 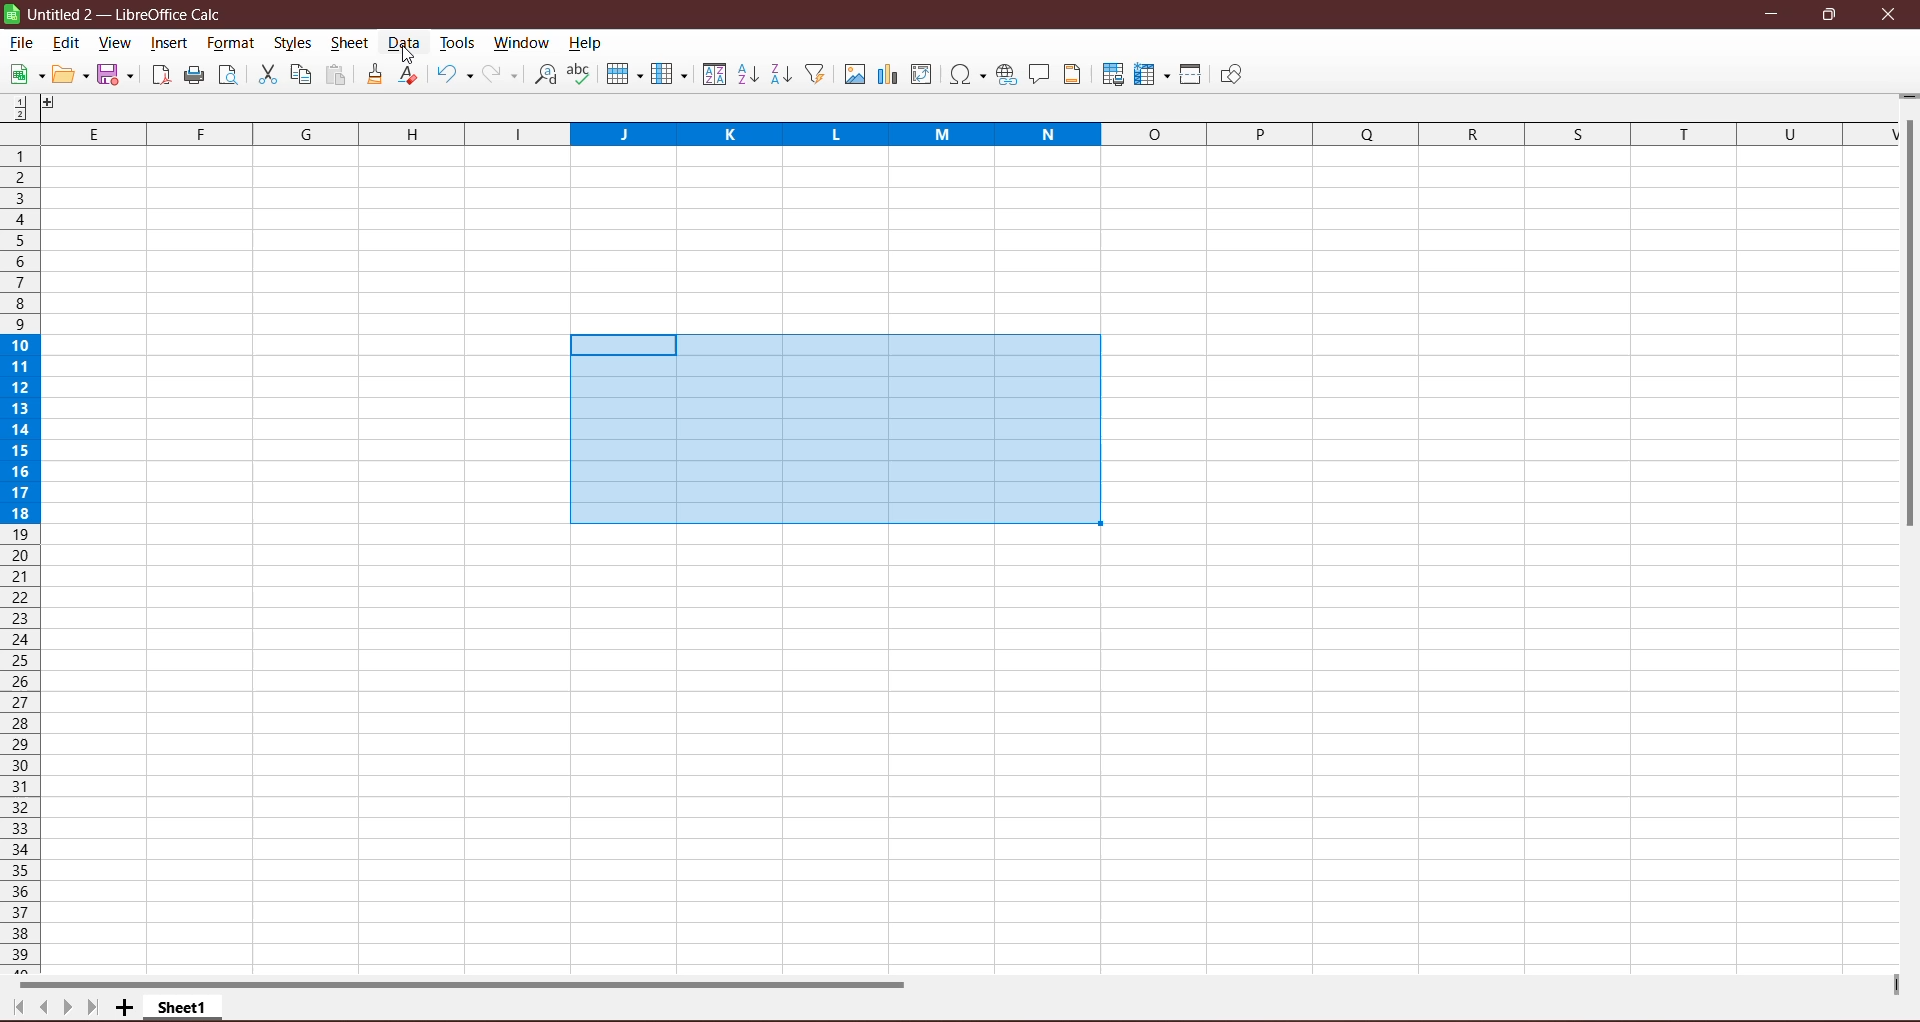 I want to click on Document Title - Application Name, so click(x=131, y=14).